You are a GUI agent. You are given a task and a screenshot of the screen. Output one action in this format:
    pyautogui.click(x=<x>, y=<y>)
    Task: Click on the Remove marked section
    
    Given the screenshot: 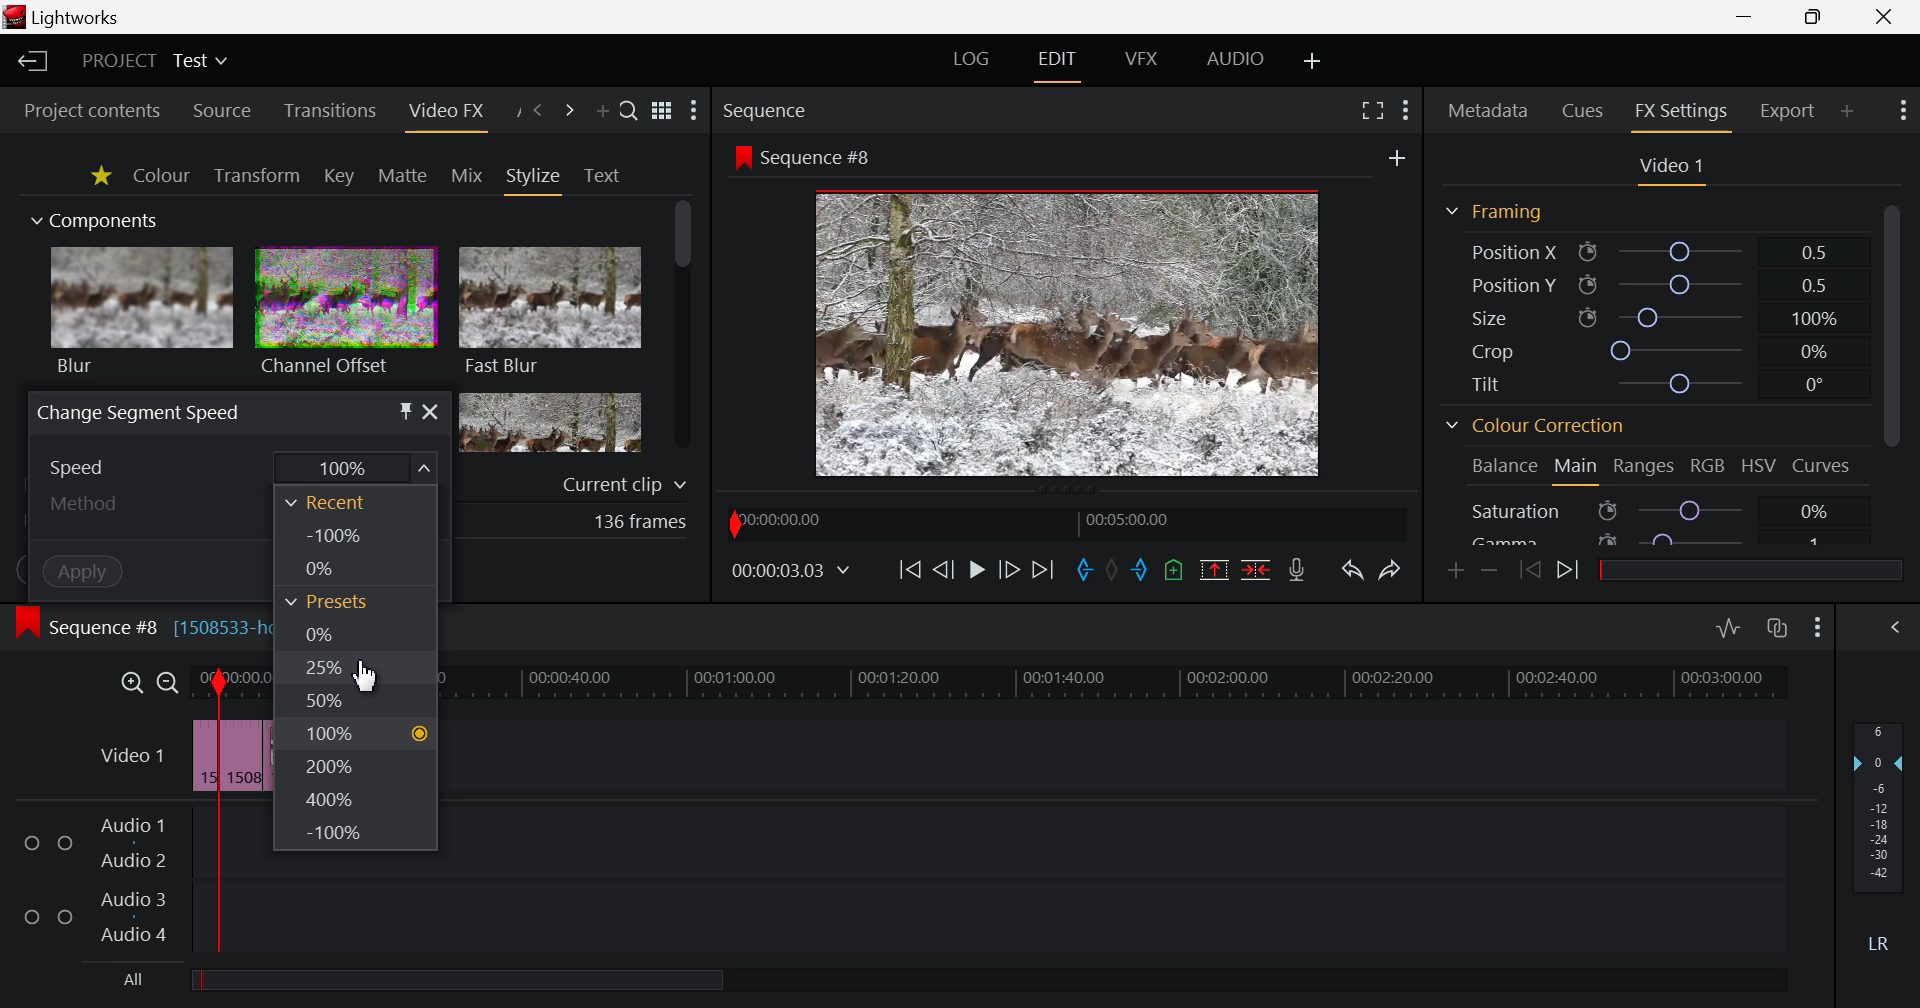 What is the action you would take?
    pyautogui.click(x=1217, y=572)
    